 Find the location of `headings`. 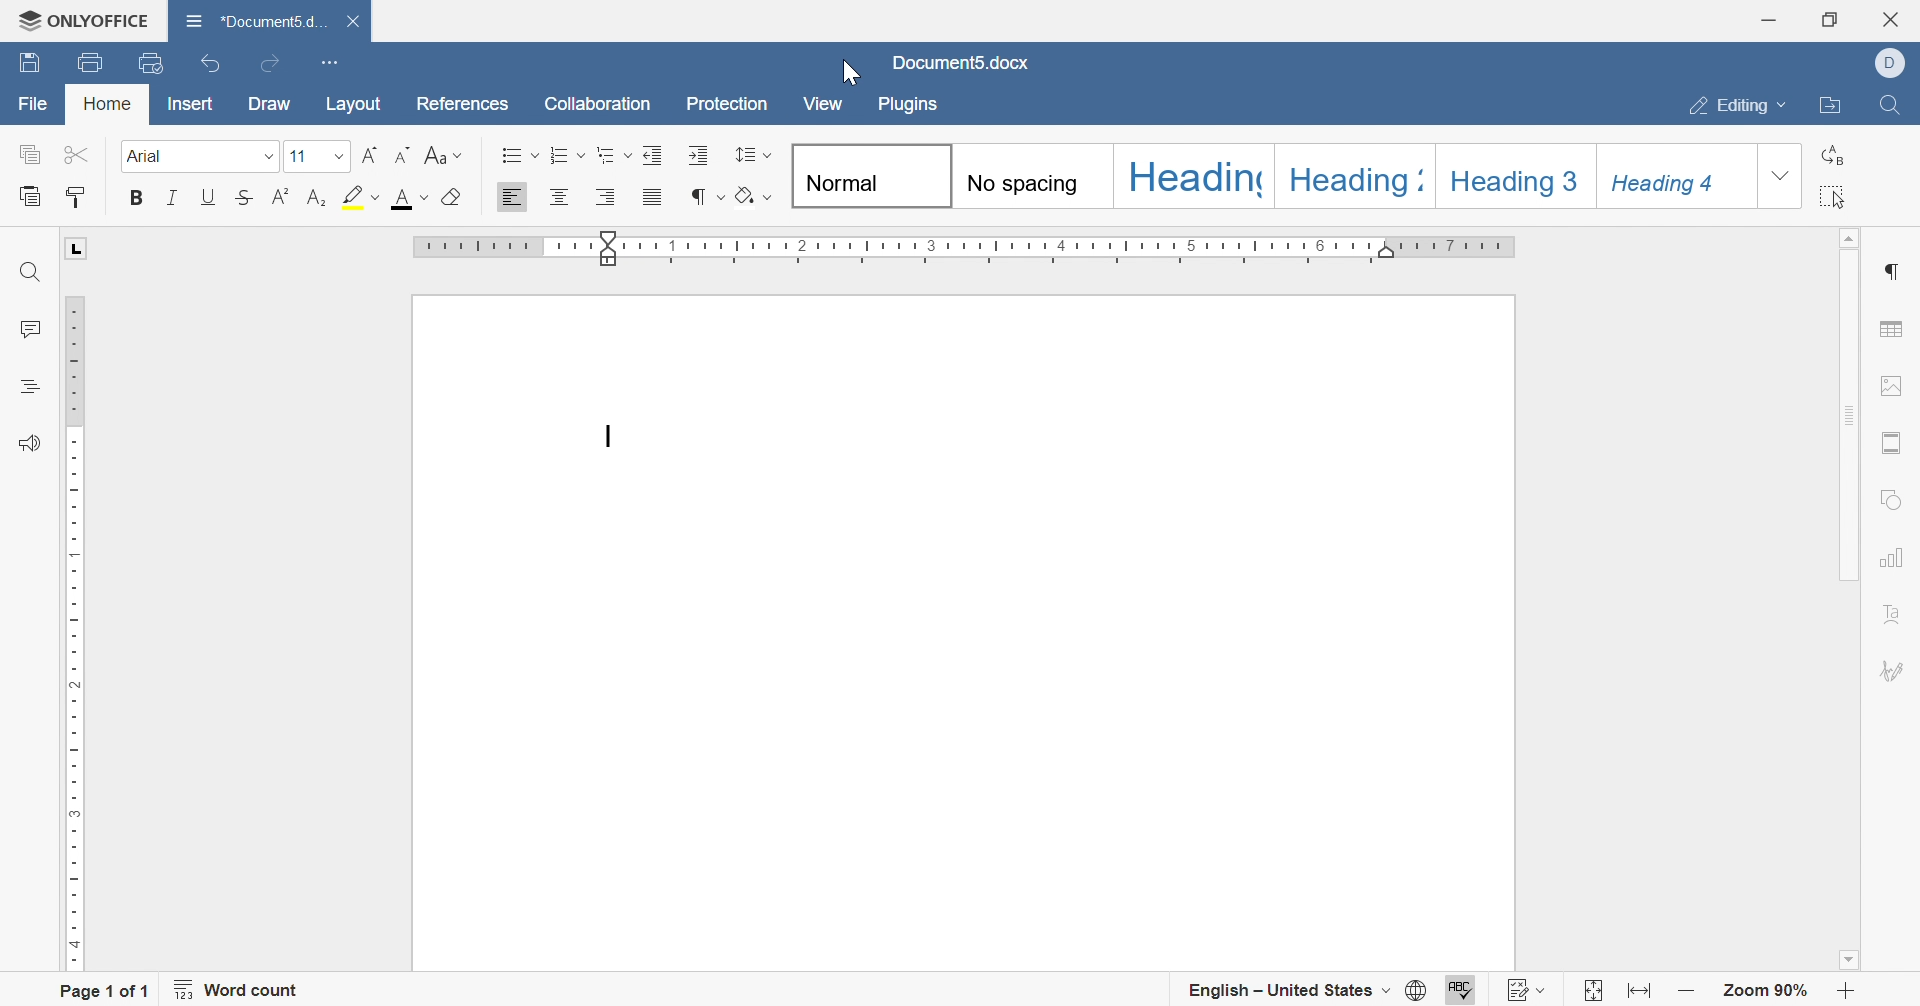

headings is located at coordinates (24, 387).